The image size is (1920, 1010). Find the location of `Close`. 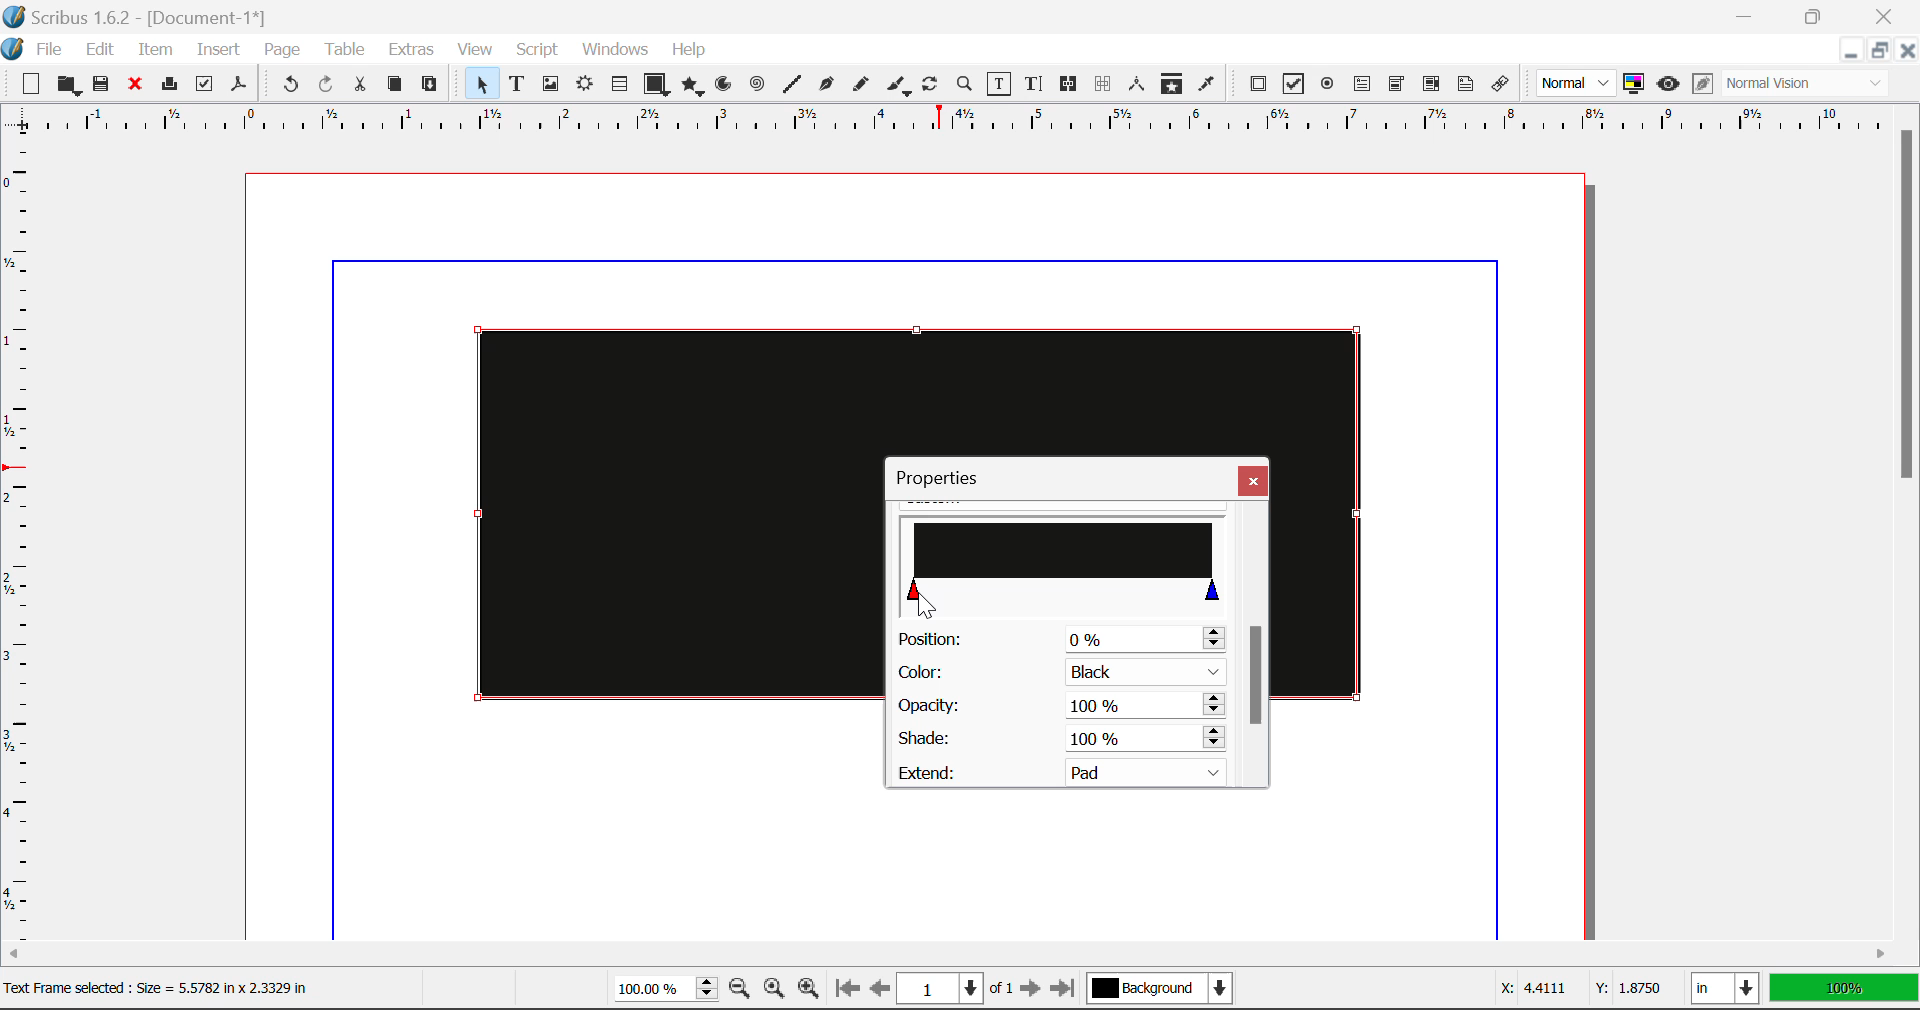

Close is located at coordinates (1253, 480).